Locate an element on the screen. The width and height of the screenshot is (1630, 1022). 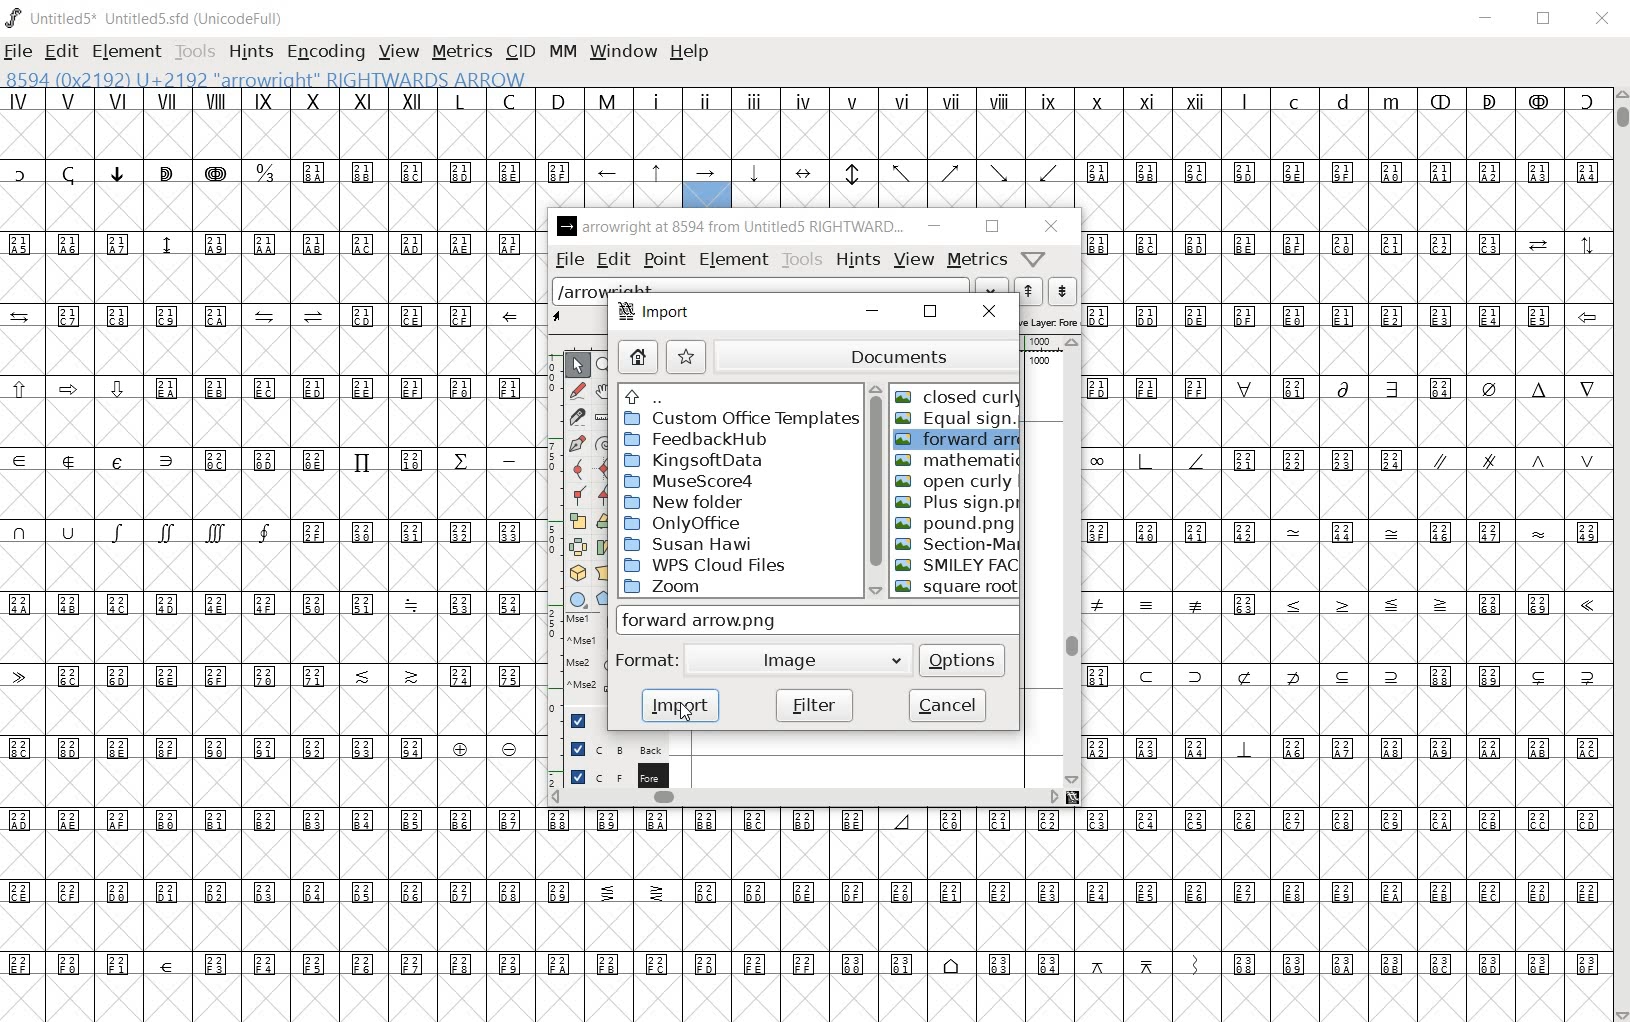
MINIMIZE is located at coordinates (1488, 18).